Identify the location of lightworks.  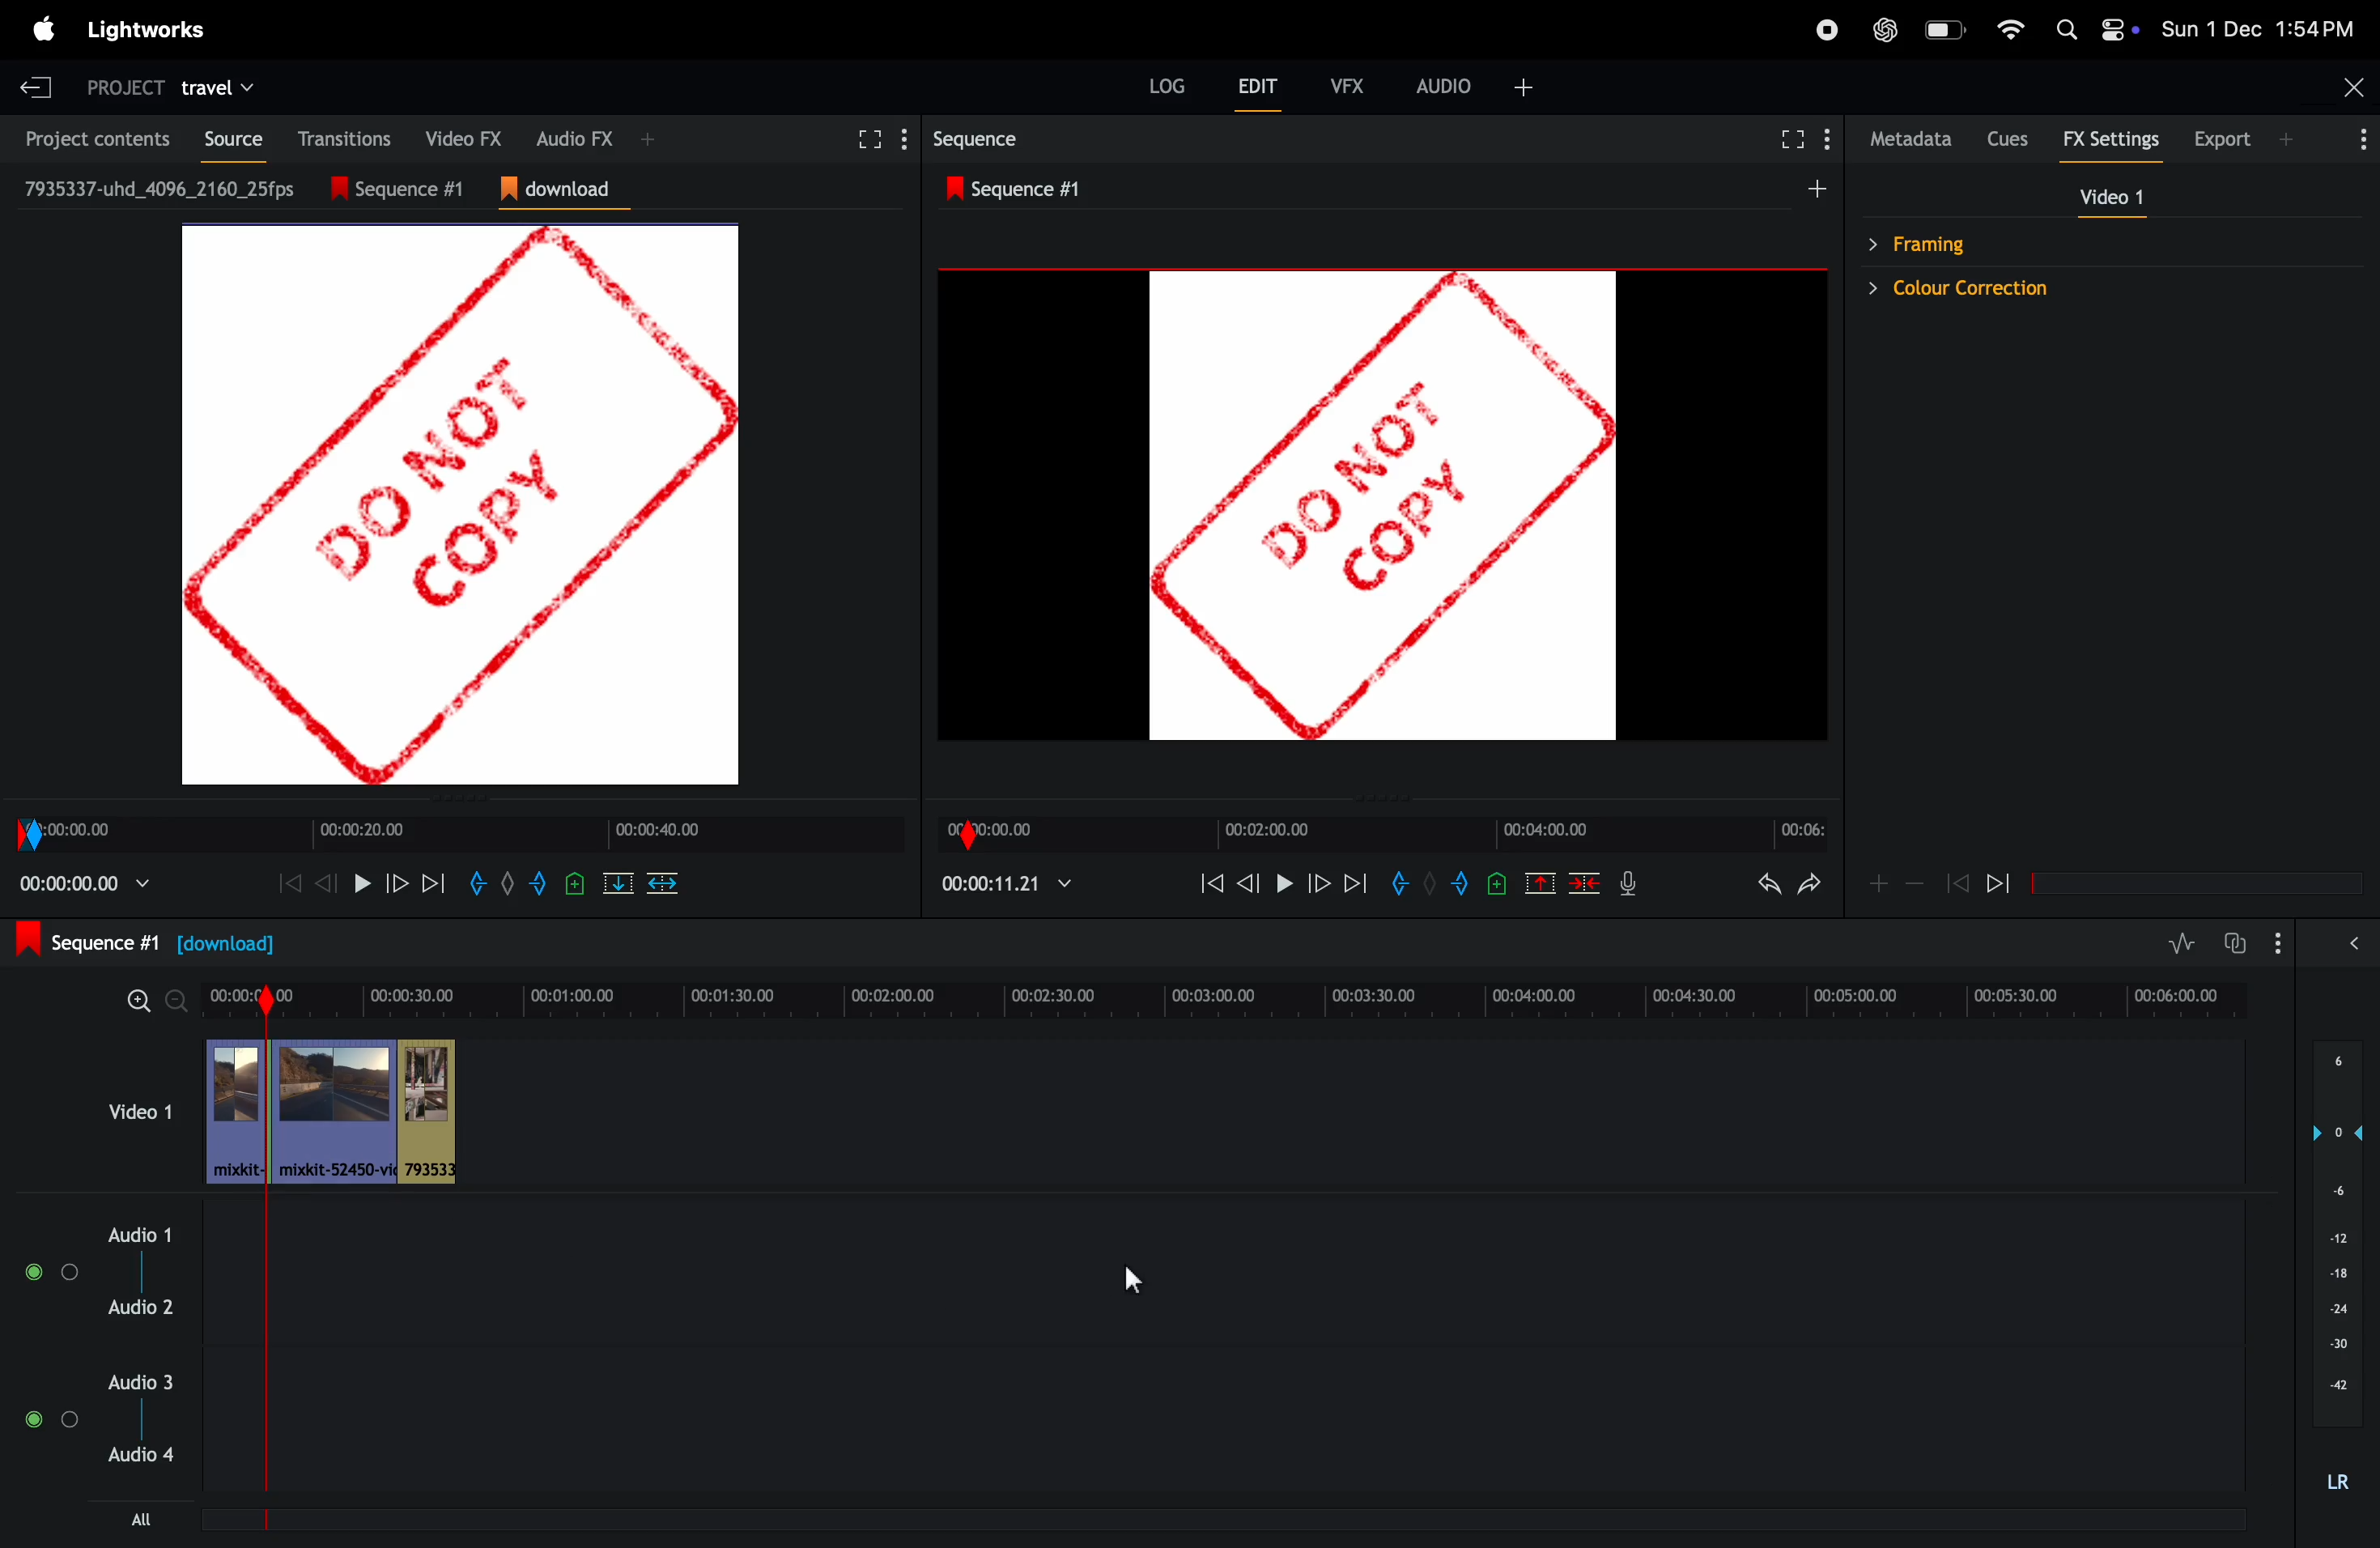
(145, 30).